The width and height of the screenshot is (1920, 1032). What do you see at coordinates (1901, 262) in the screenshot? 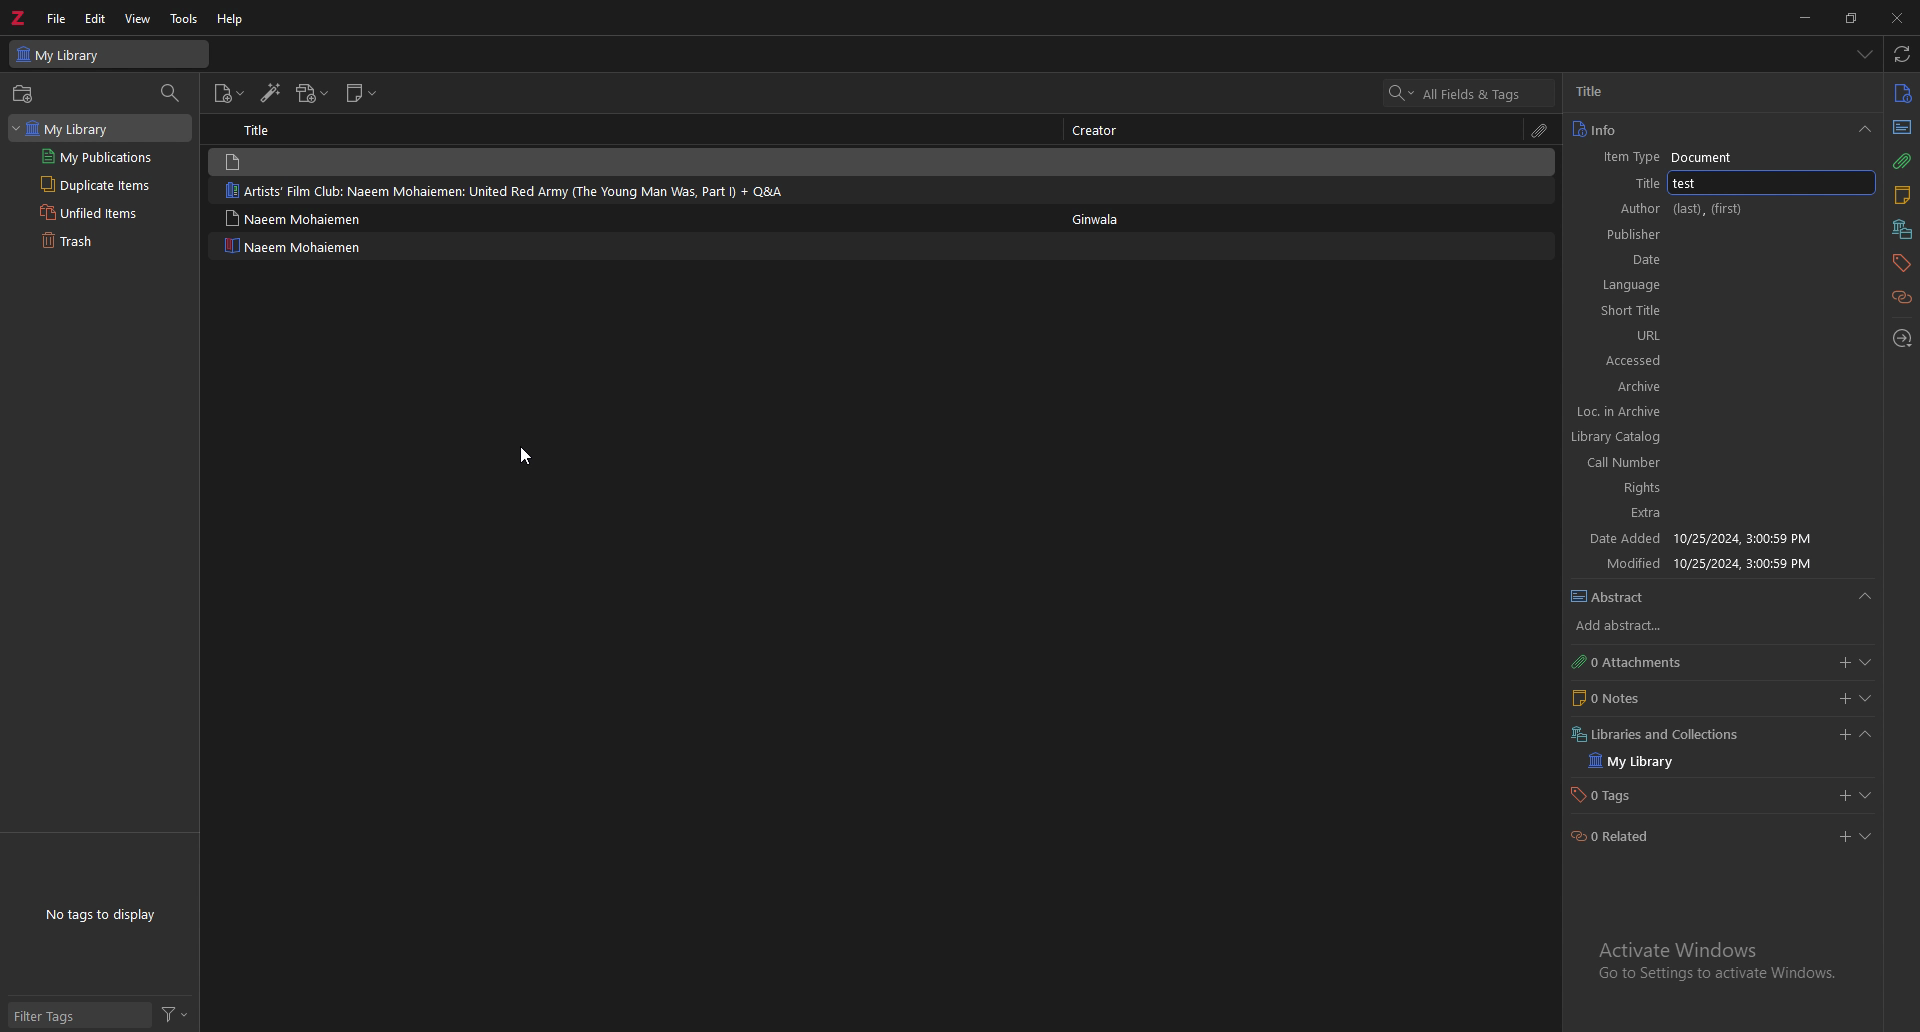
I see `tags` at bounding box center [1901, 262].